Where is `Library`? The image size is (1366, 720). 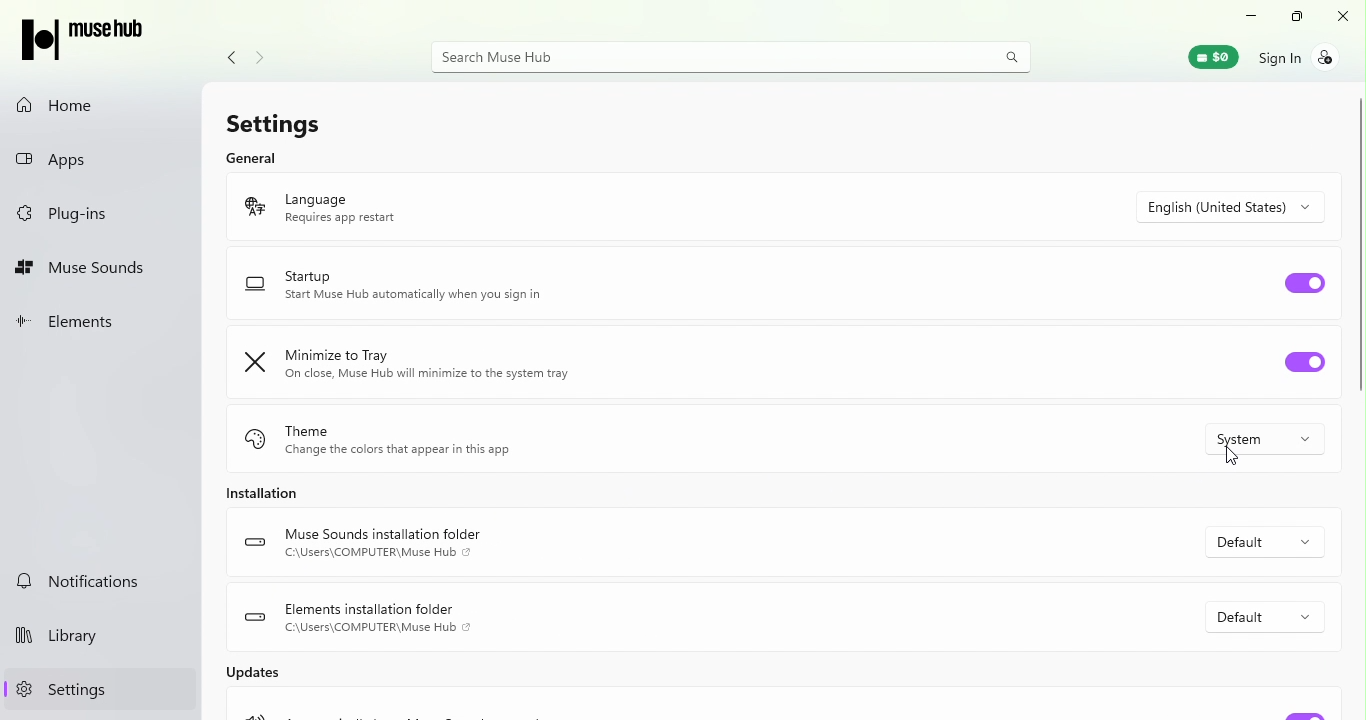
Library is located at coordinates (68, 639).